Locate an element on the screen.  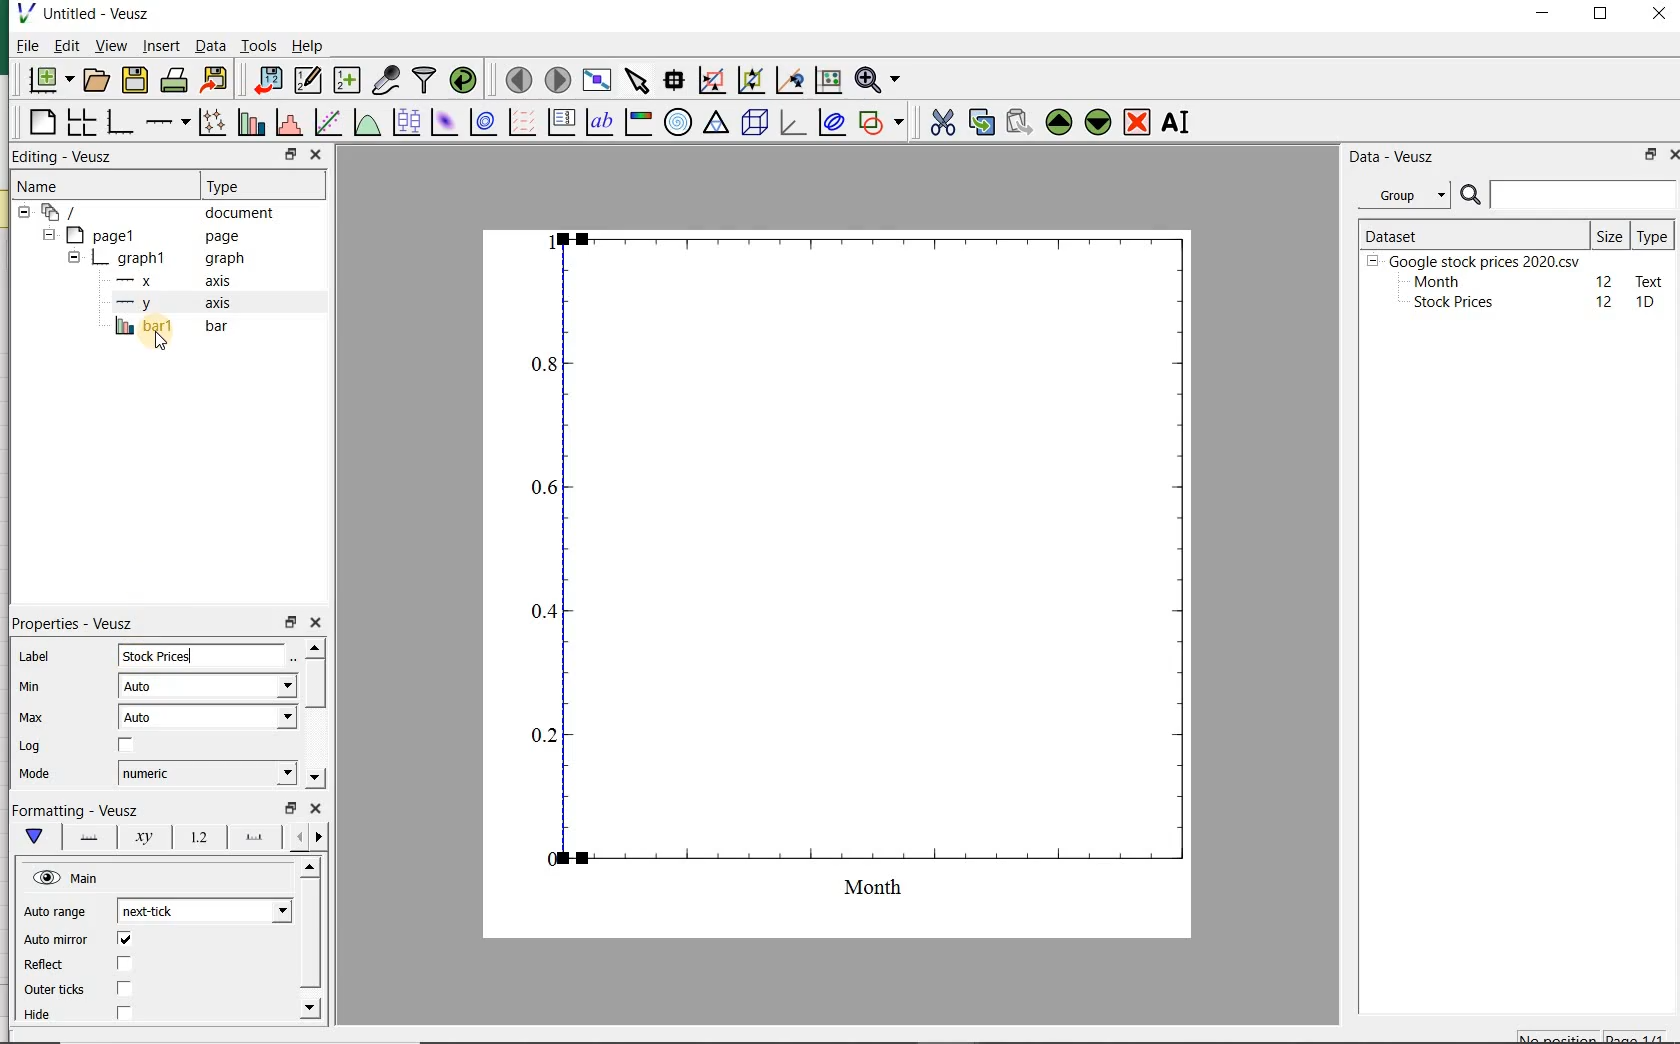
view plot full screen is located at coordinates (596, 81).